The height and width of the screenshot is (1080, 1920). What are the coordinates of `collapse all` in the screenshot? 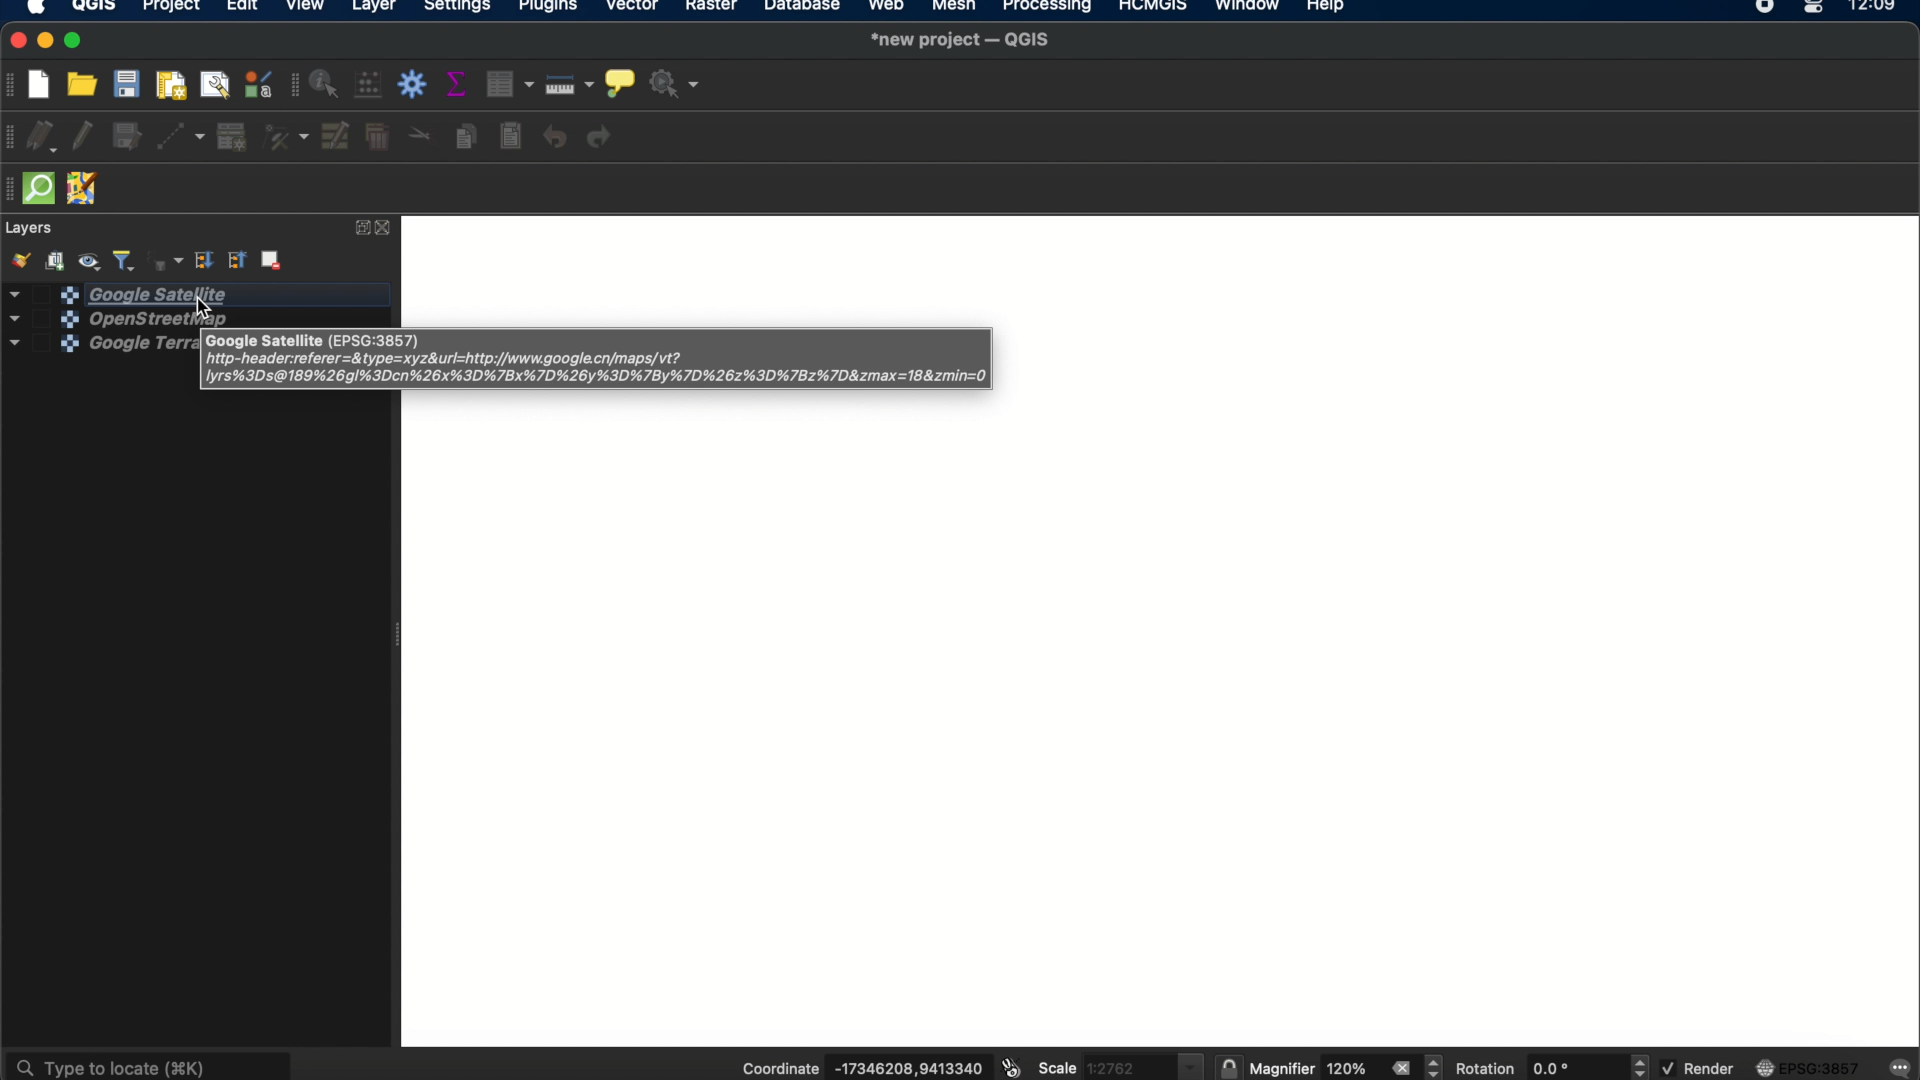 It's located at (238, 261).